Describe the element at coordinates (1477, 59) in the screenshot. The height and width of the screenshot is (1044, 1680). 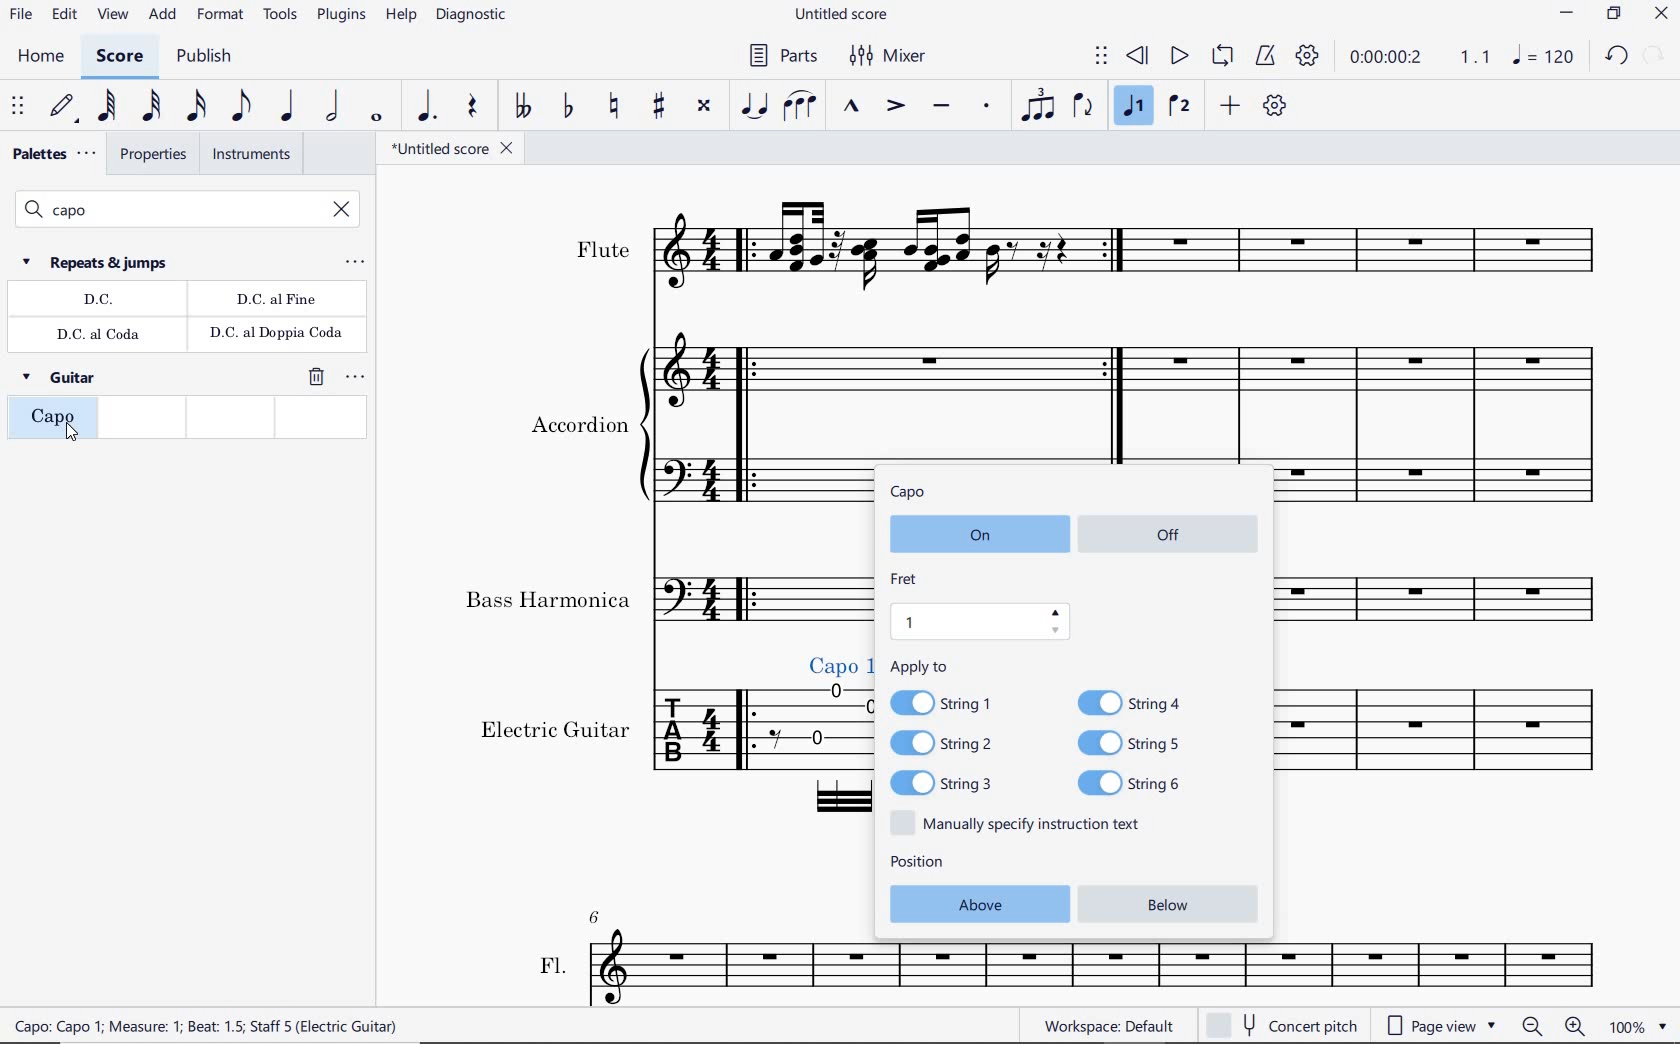
I see `Playback speed` at that location.